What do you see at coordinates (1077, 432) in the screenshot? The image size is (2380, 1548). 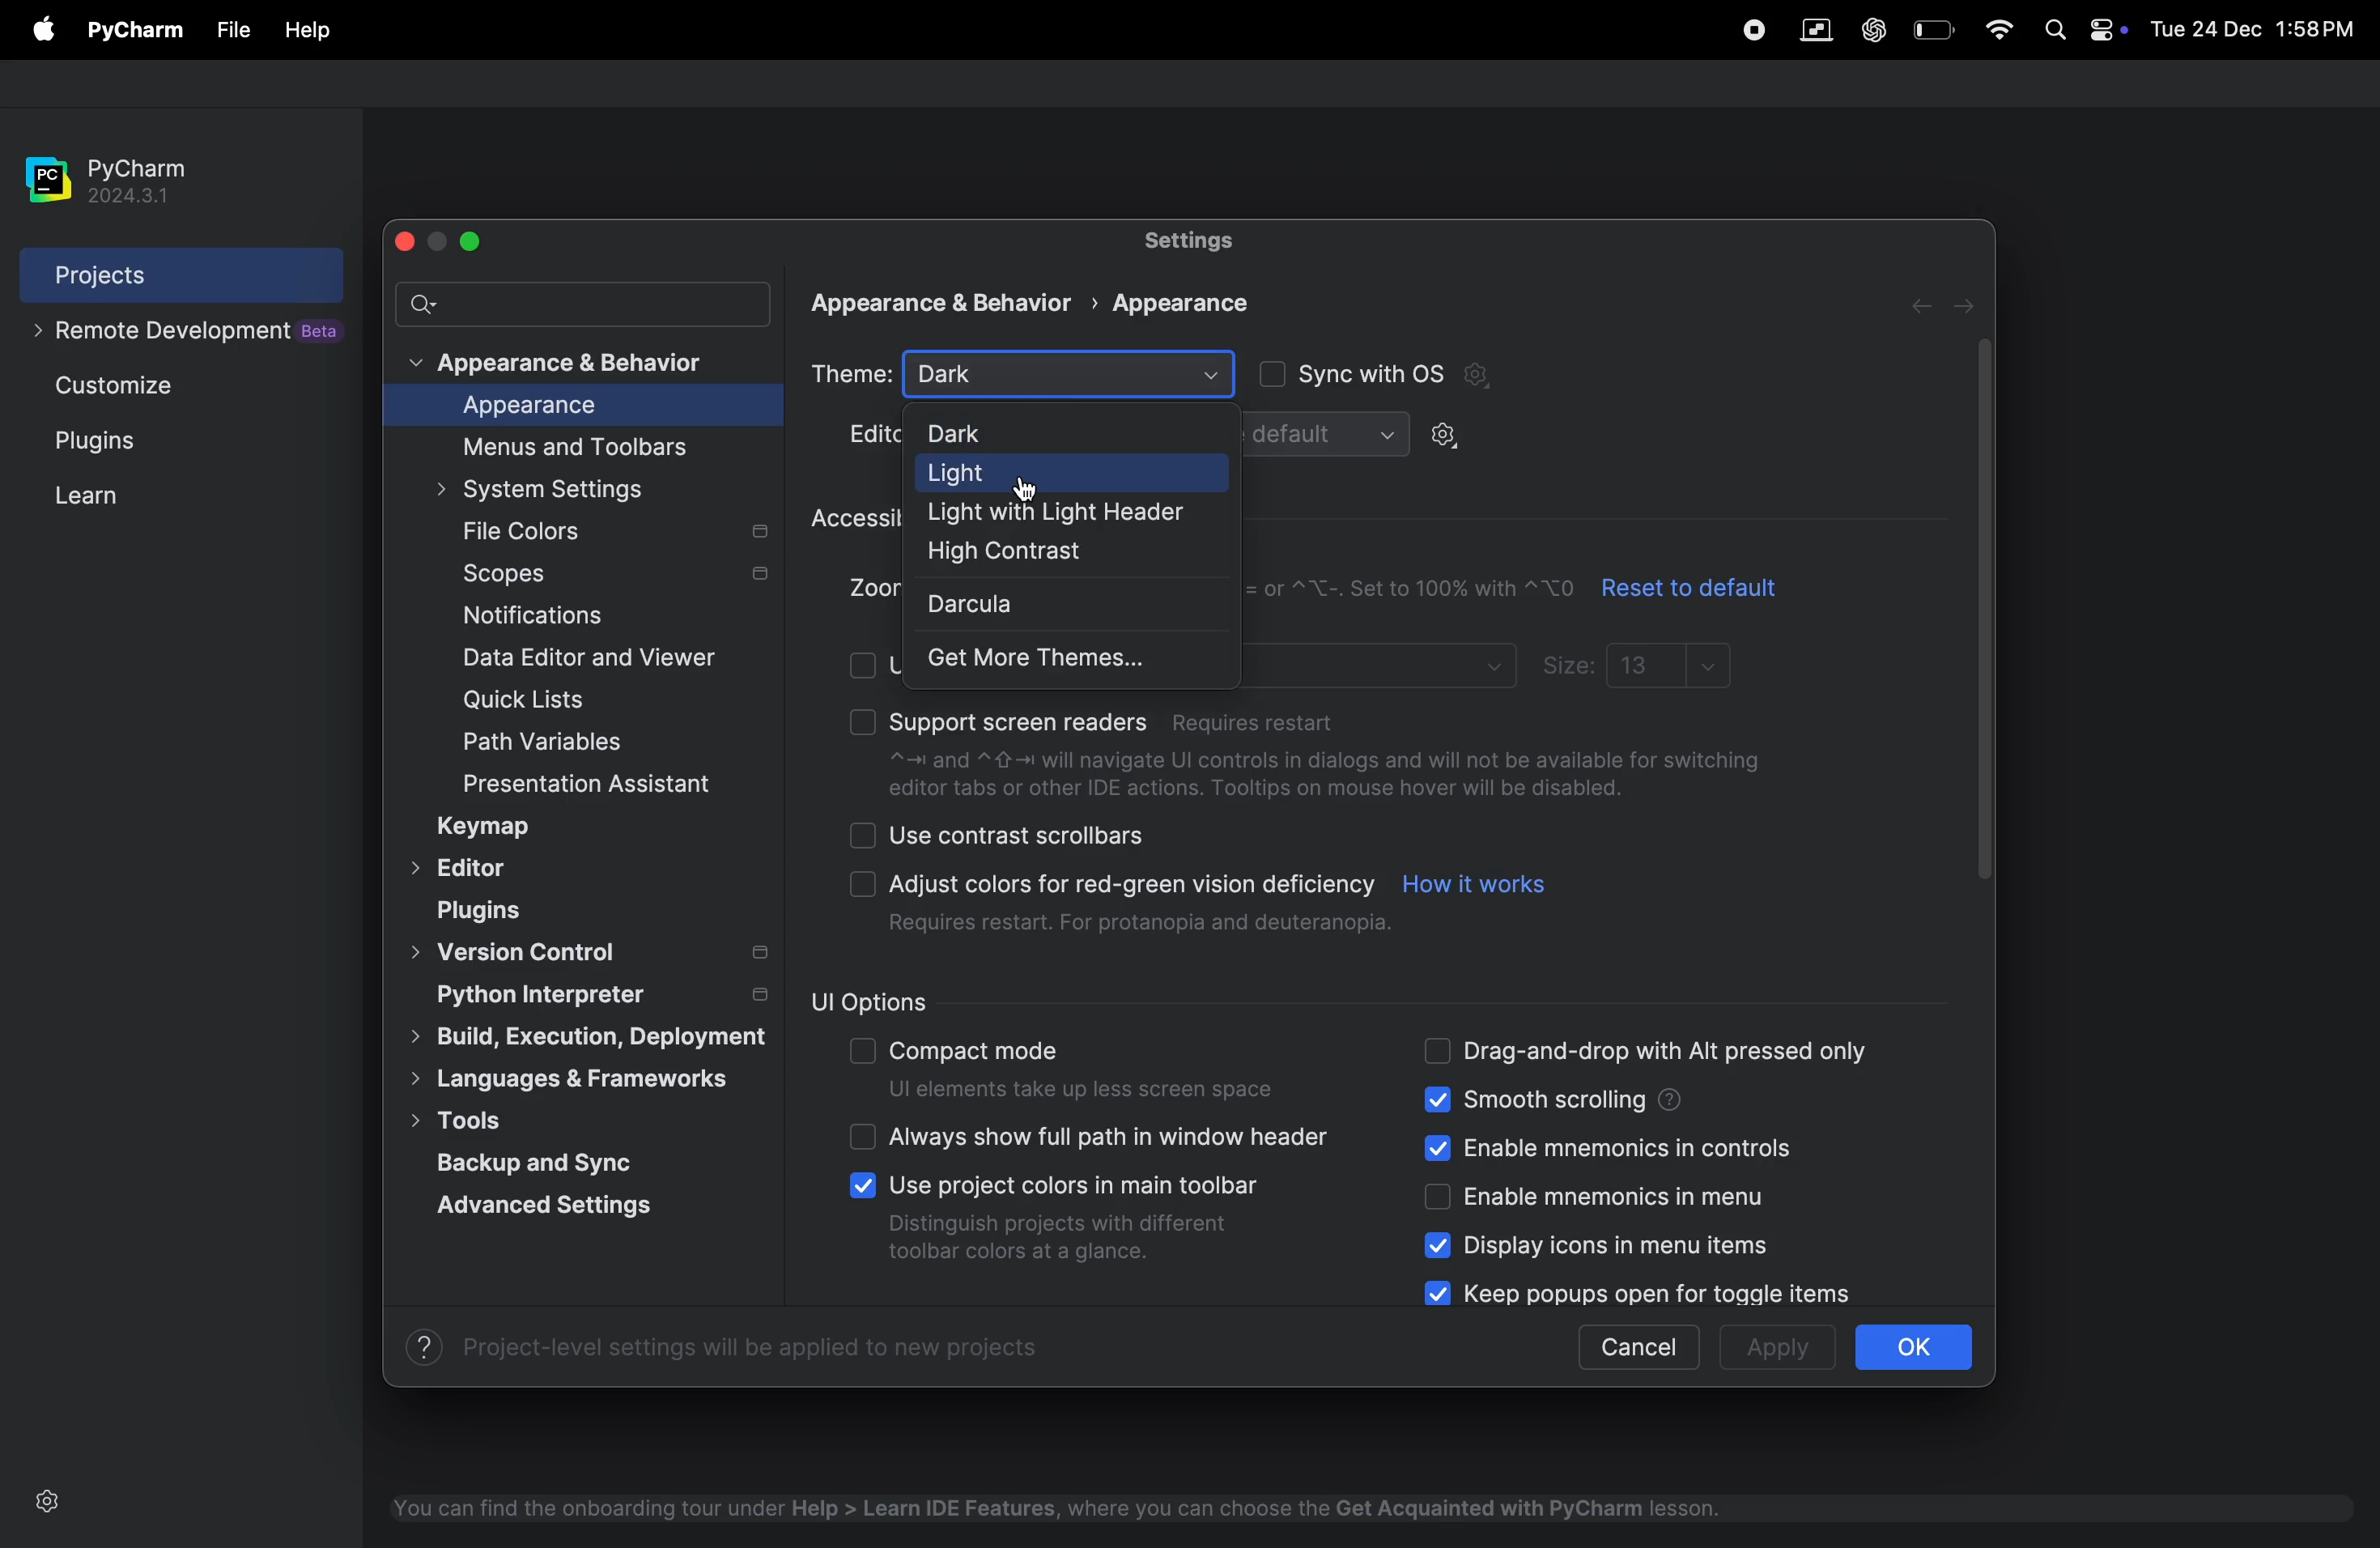 I see `dark` at bounding box center [1077, 432].